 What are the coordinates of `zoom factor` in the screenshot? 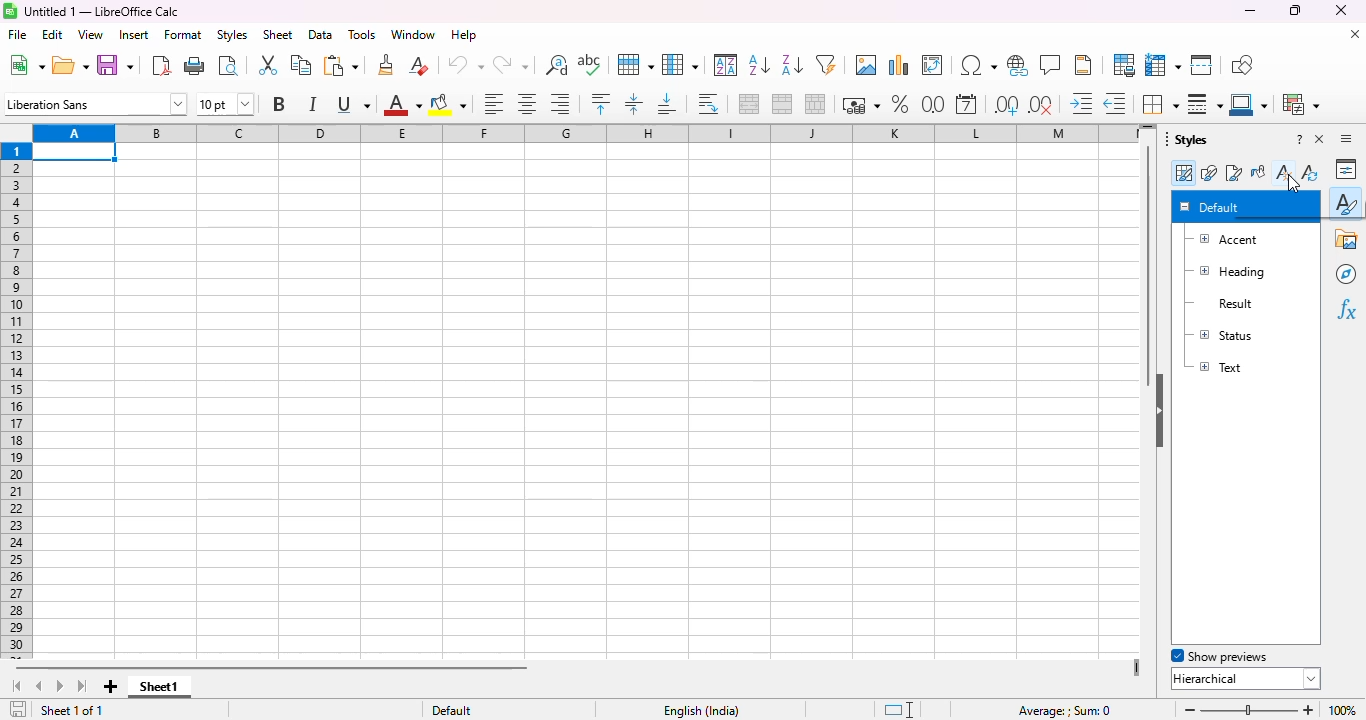 It's located at (1342, 710).